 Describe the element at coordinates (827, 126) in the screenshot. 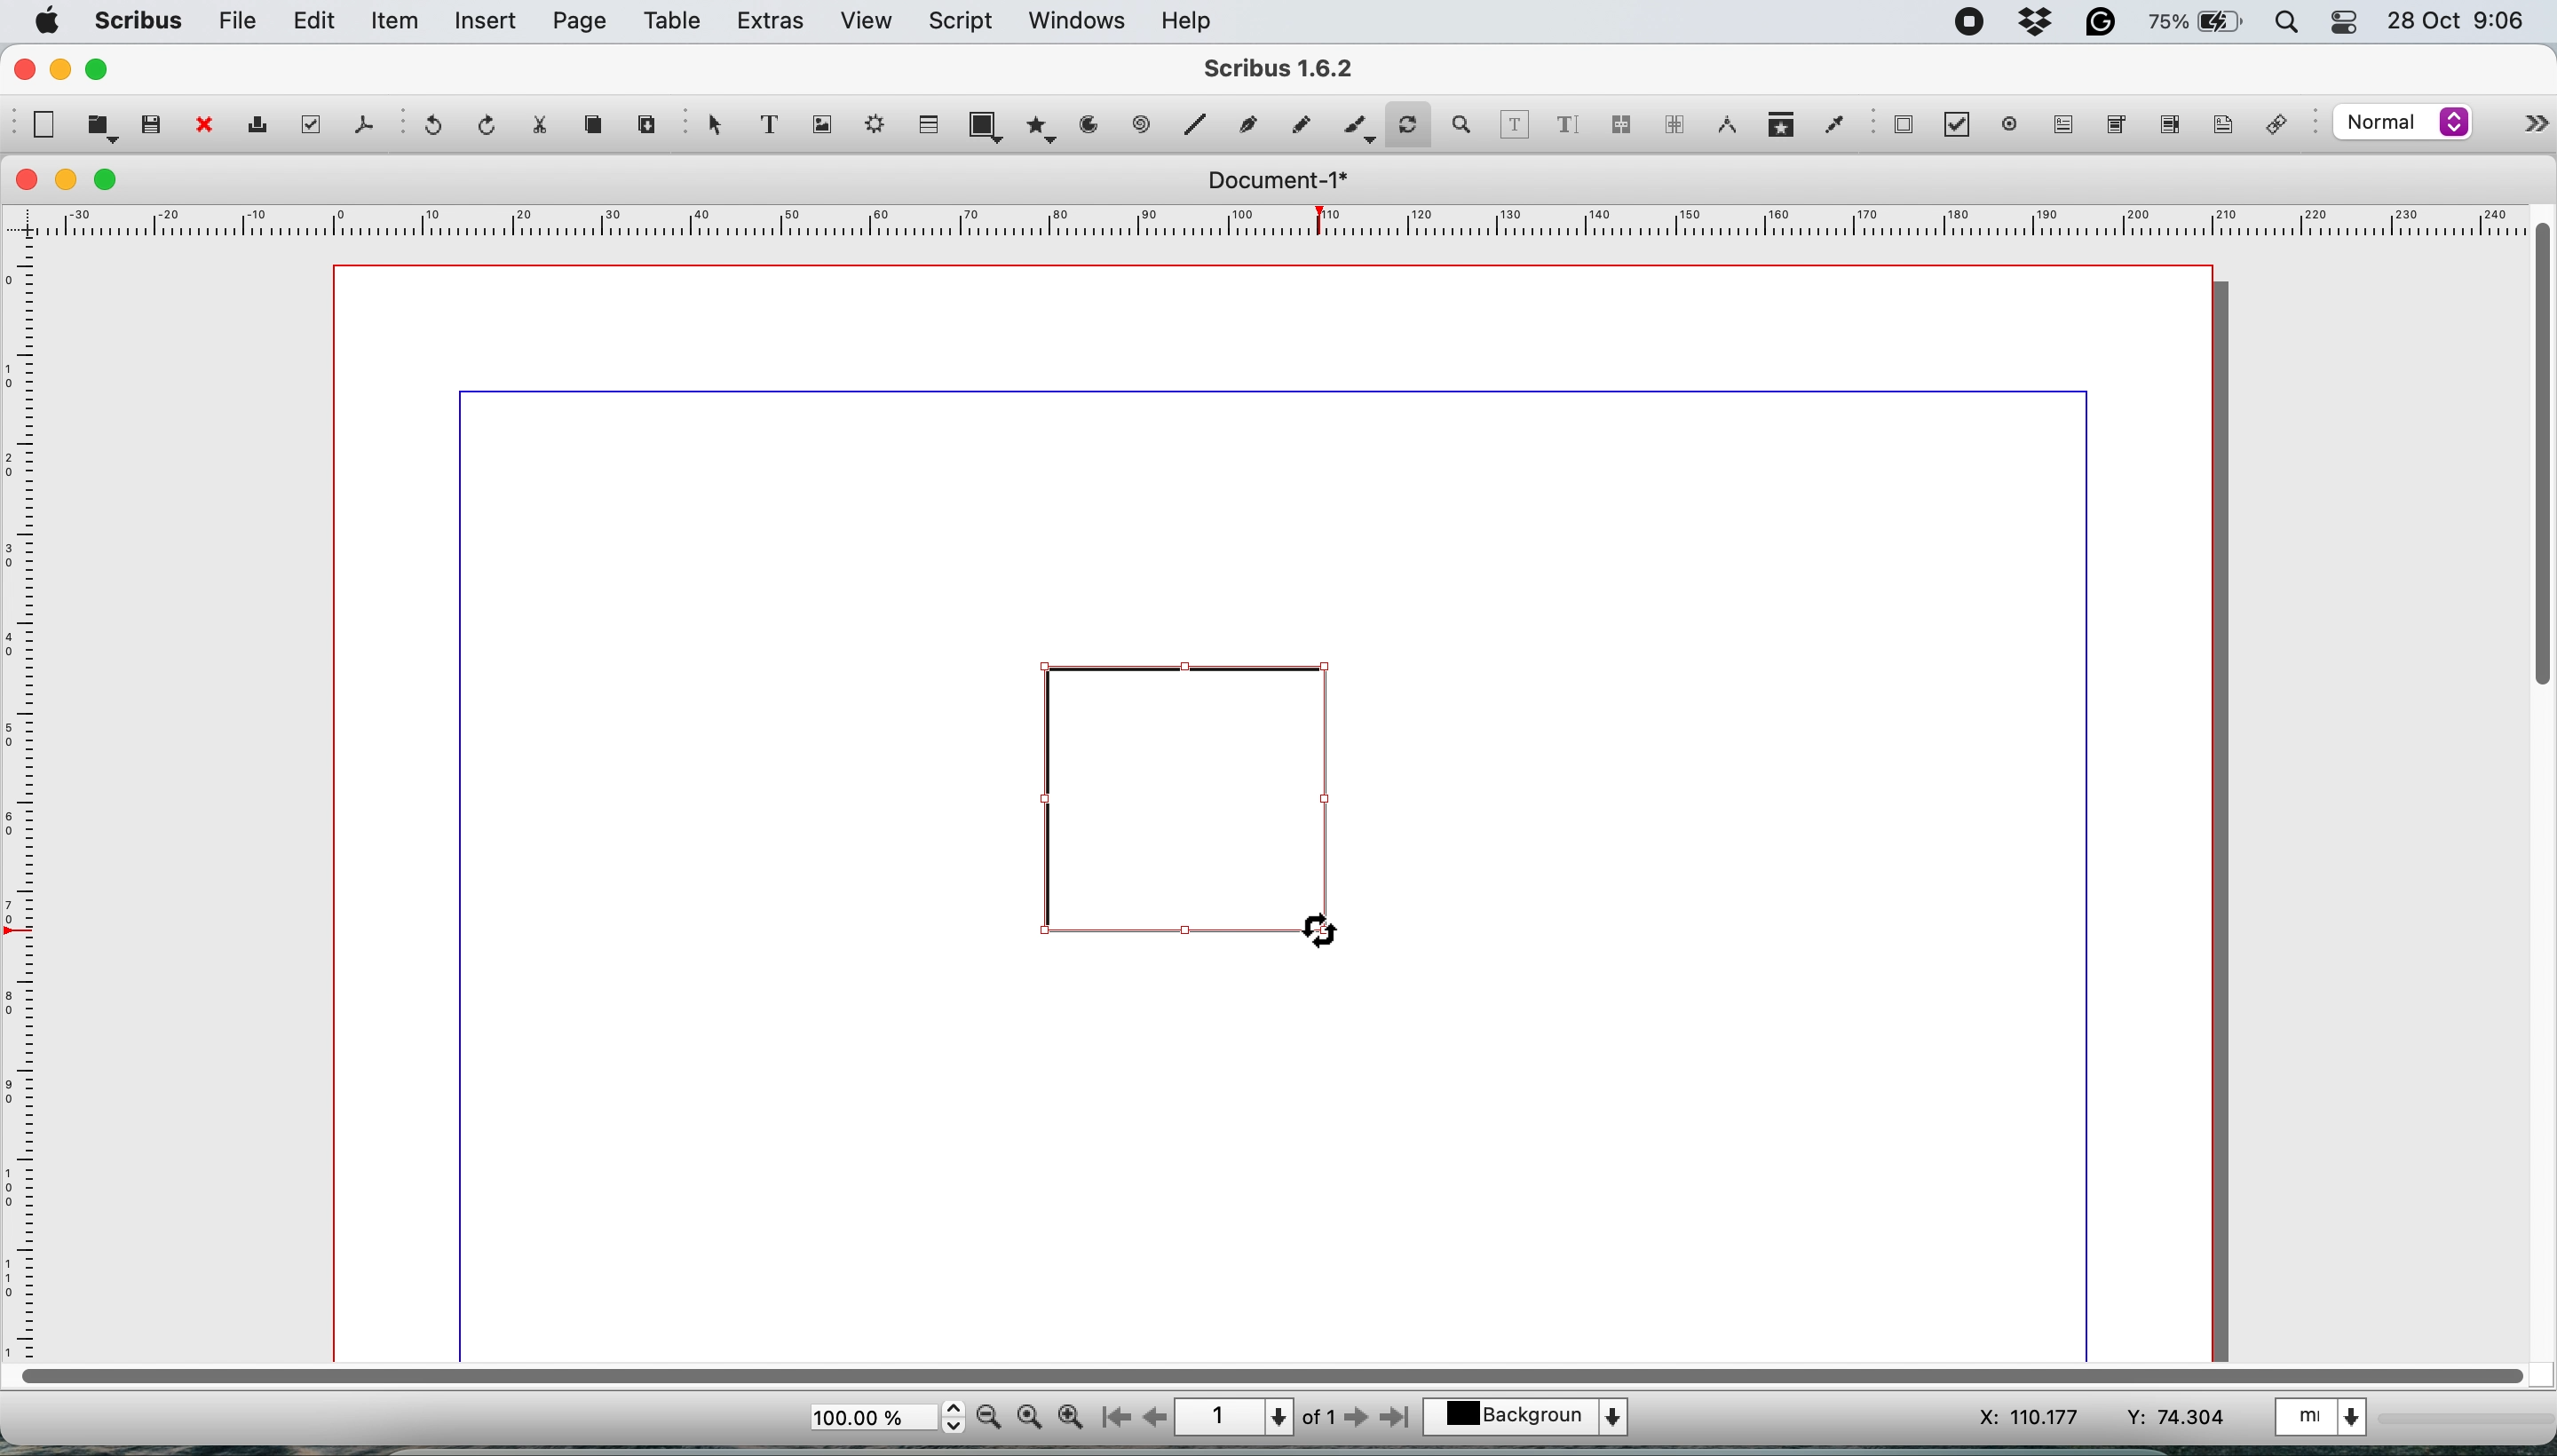

I see `image frame` at that location.